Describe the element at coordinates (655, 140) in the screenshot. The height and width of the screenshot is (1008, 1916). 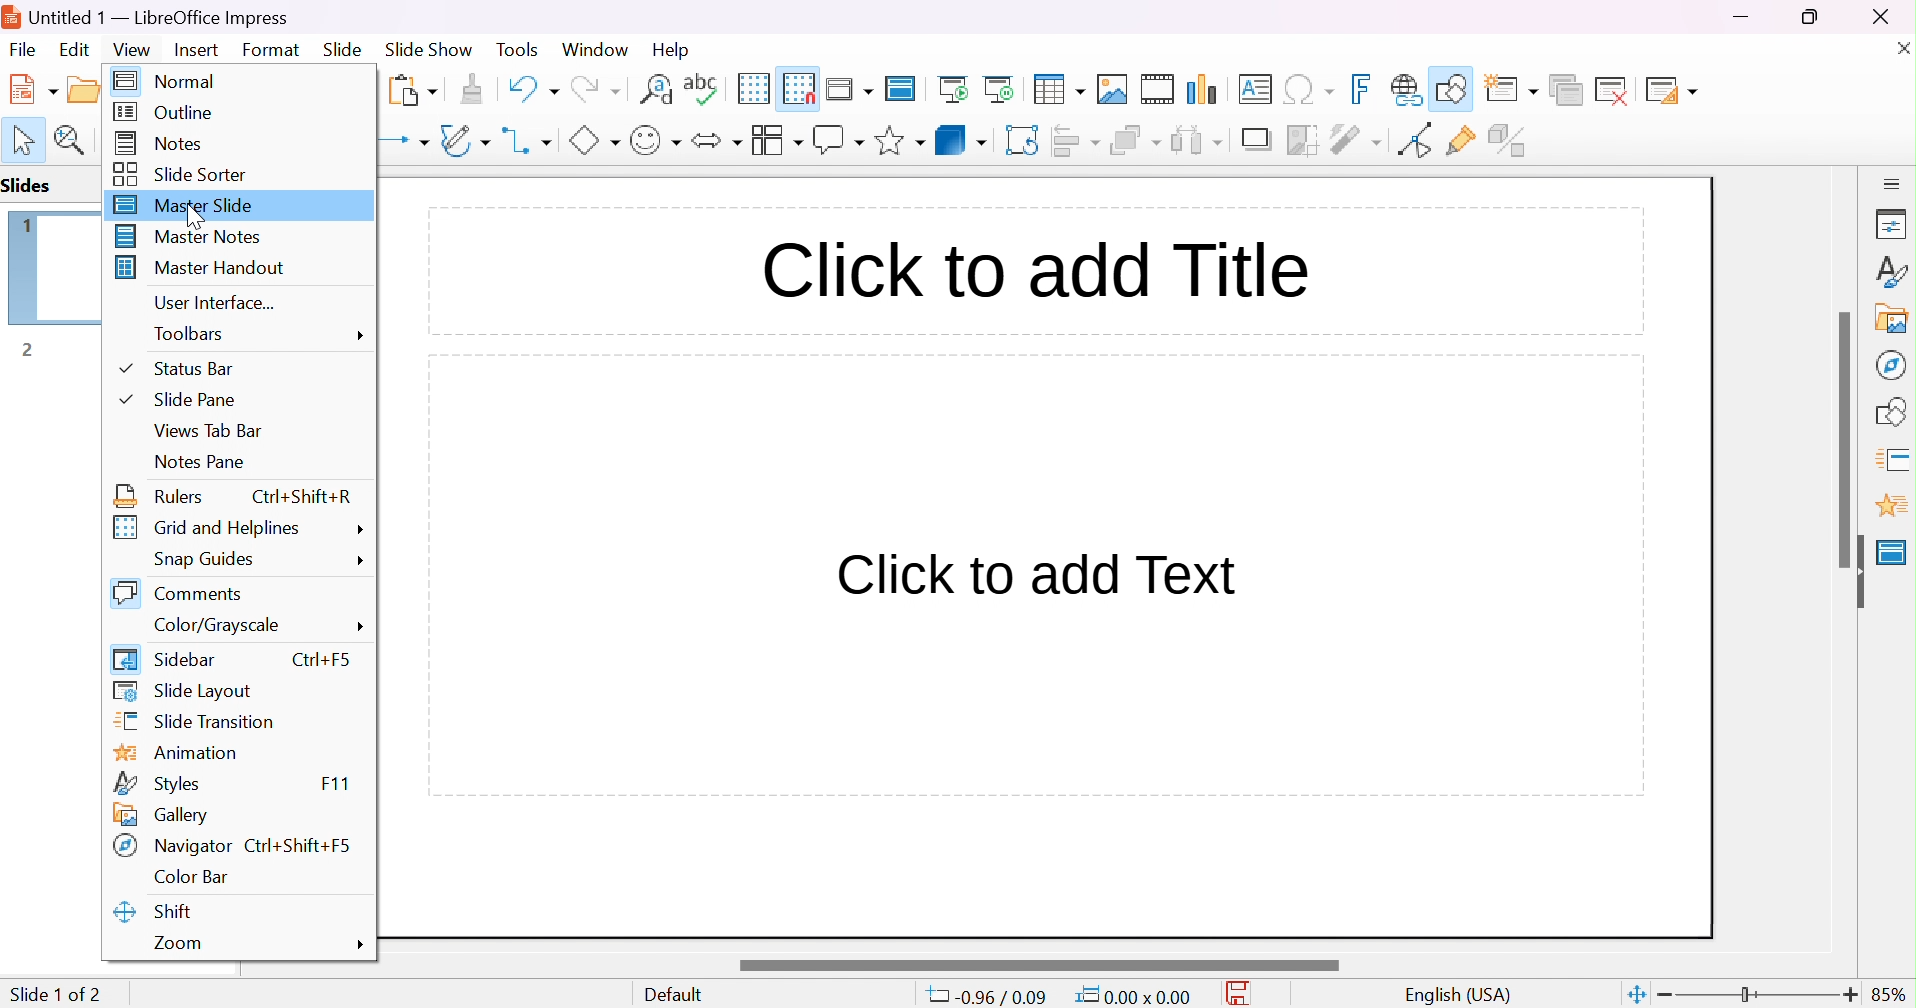
I see `symbol shapes` at that location.